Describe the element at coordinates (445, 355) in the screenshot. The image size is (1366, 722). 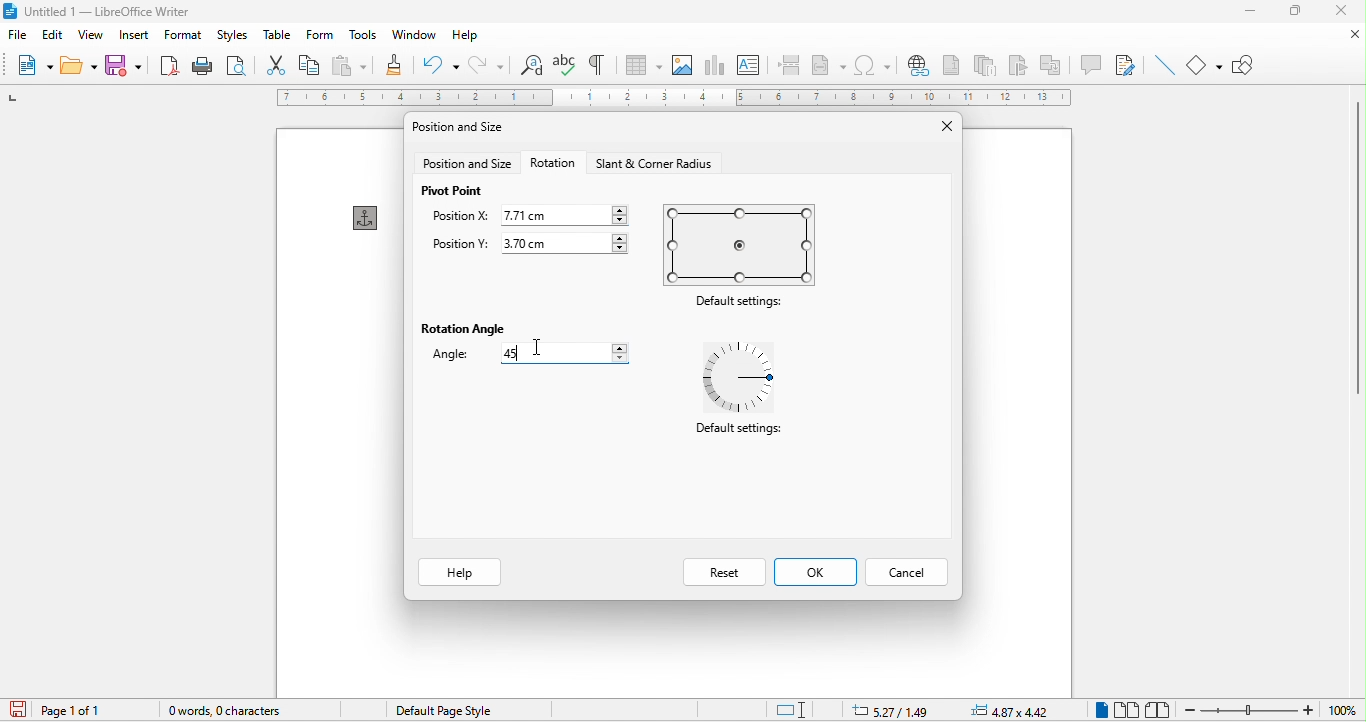
I see `angle` at that location.